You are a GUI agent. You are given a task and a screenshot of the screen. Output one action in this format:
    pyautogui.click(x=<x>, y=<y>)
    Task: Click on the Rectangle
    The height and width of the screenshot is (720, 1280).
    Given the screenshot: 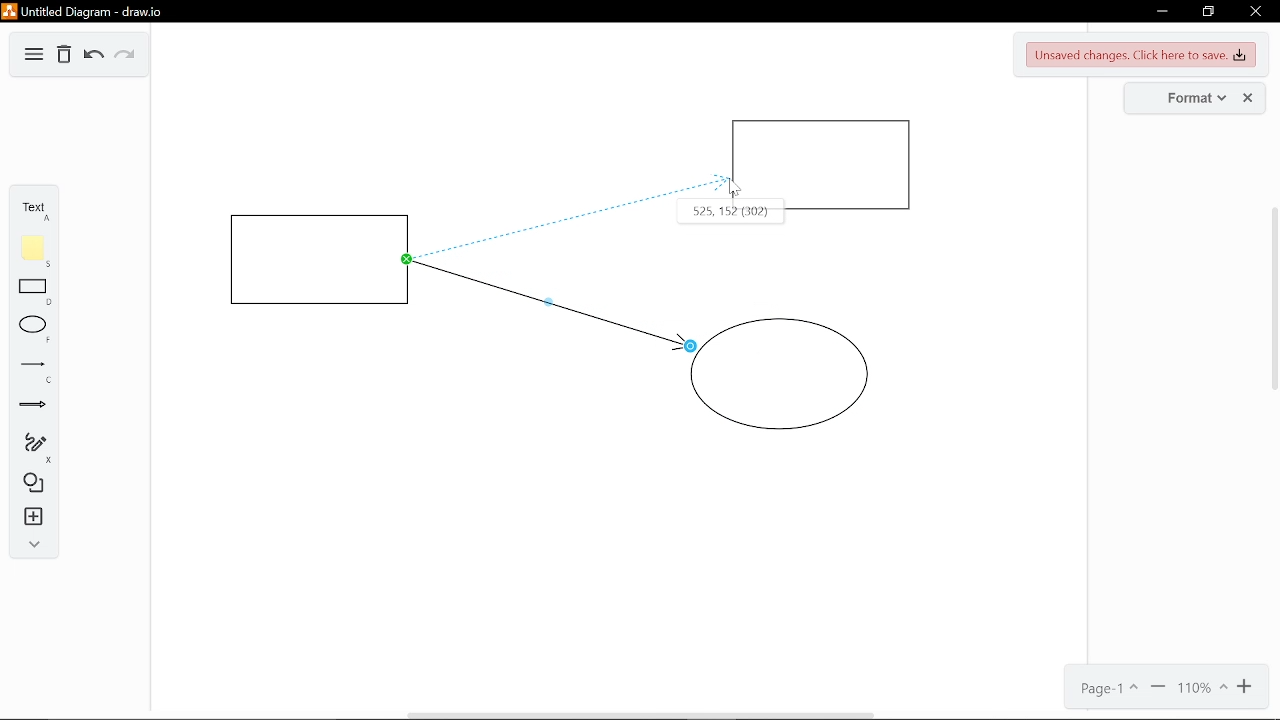 What is the action you would take?
    pyautogui.click(x=822, y=166)
    